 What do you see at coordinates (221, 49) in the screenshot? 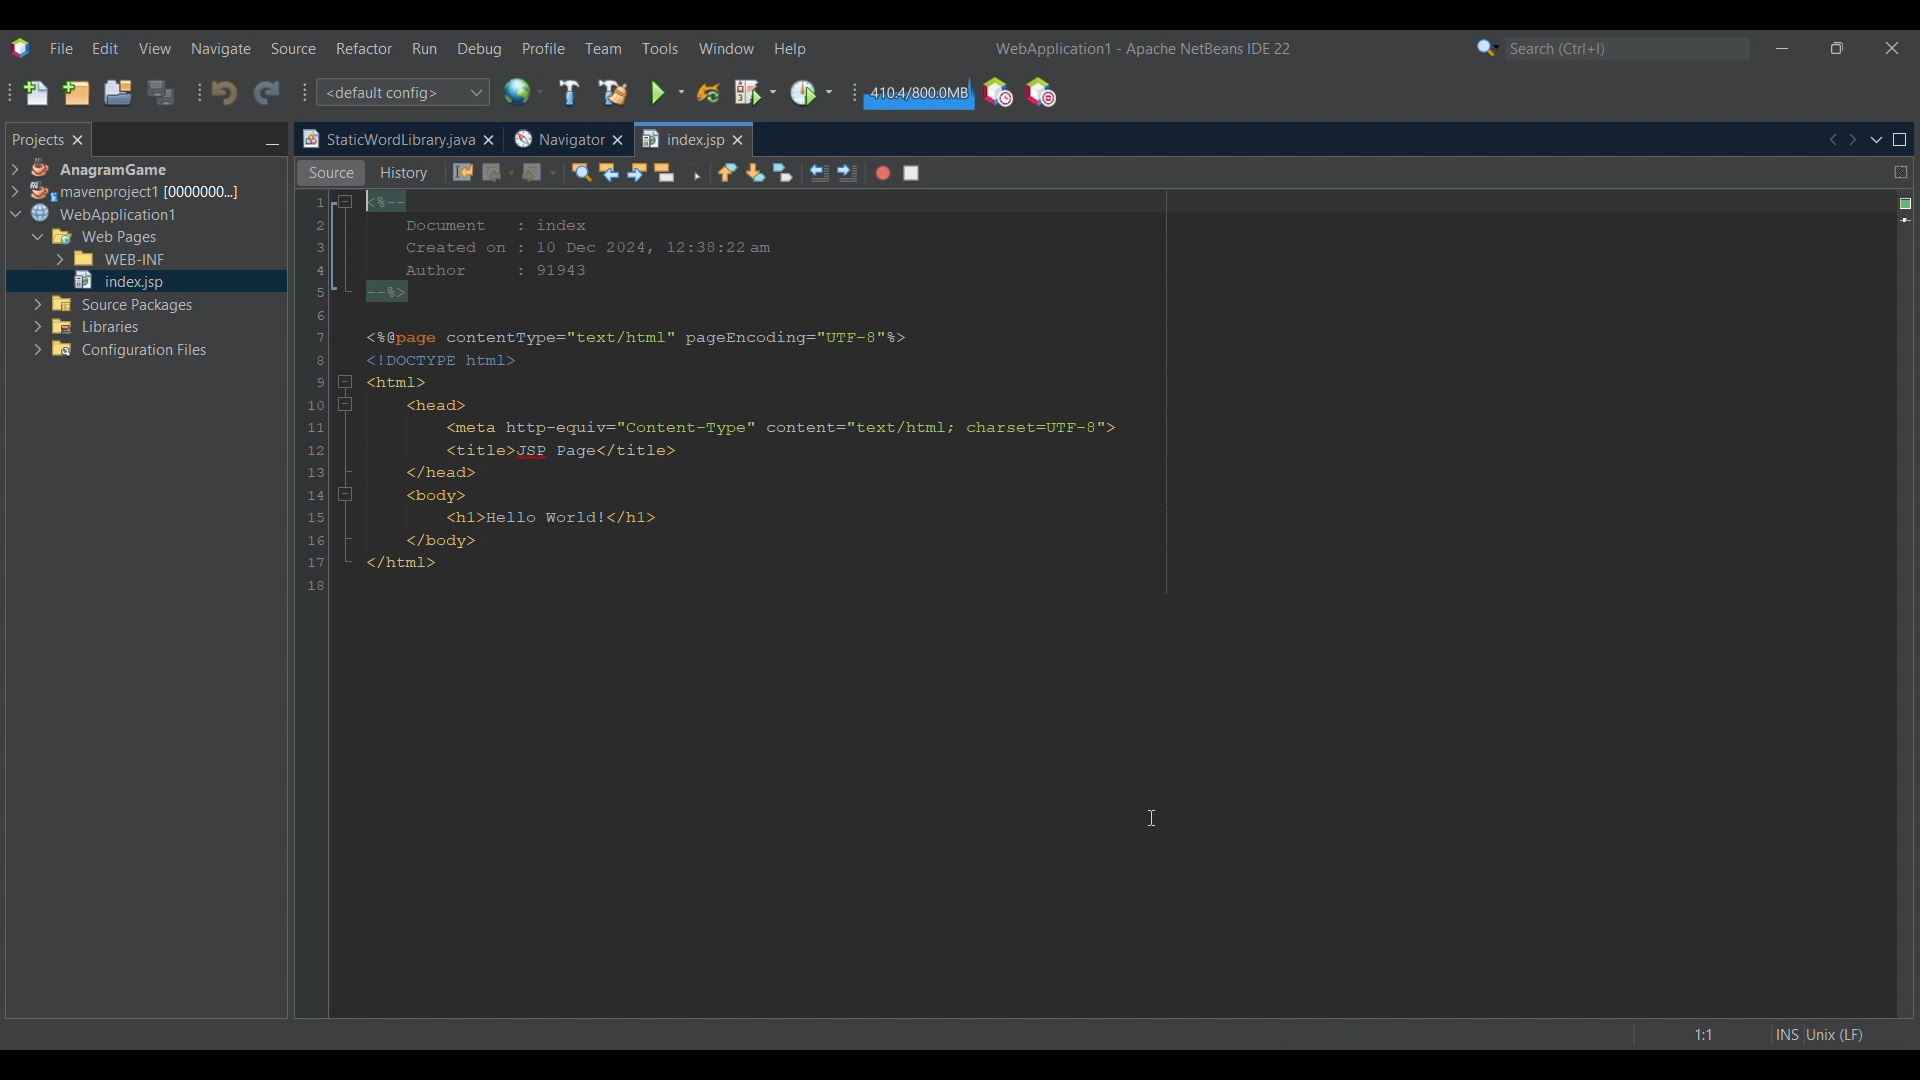
I see `Naviagate menu` at bounding box center [221, 49].